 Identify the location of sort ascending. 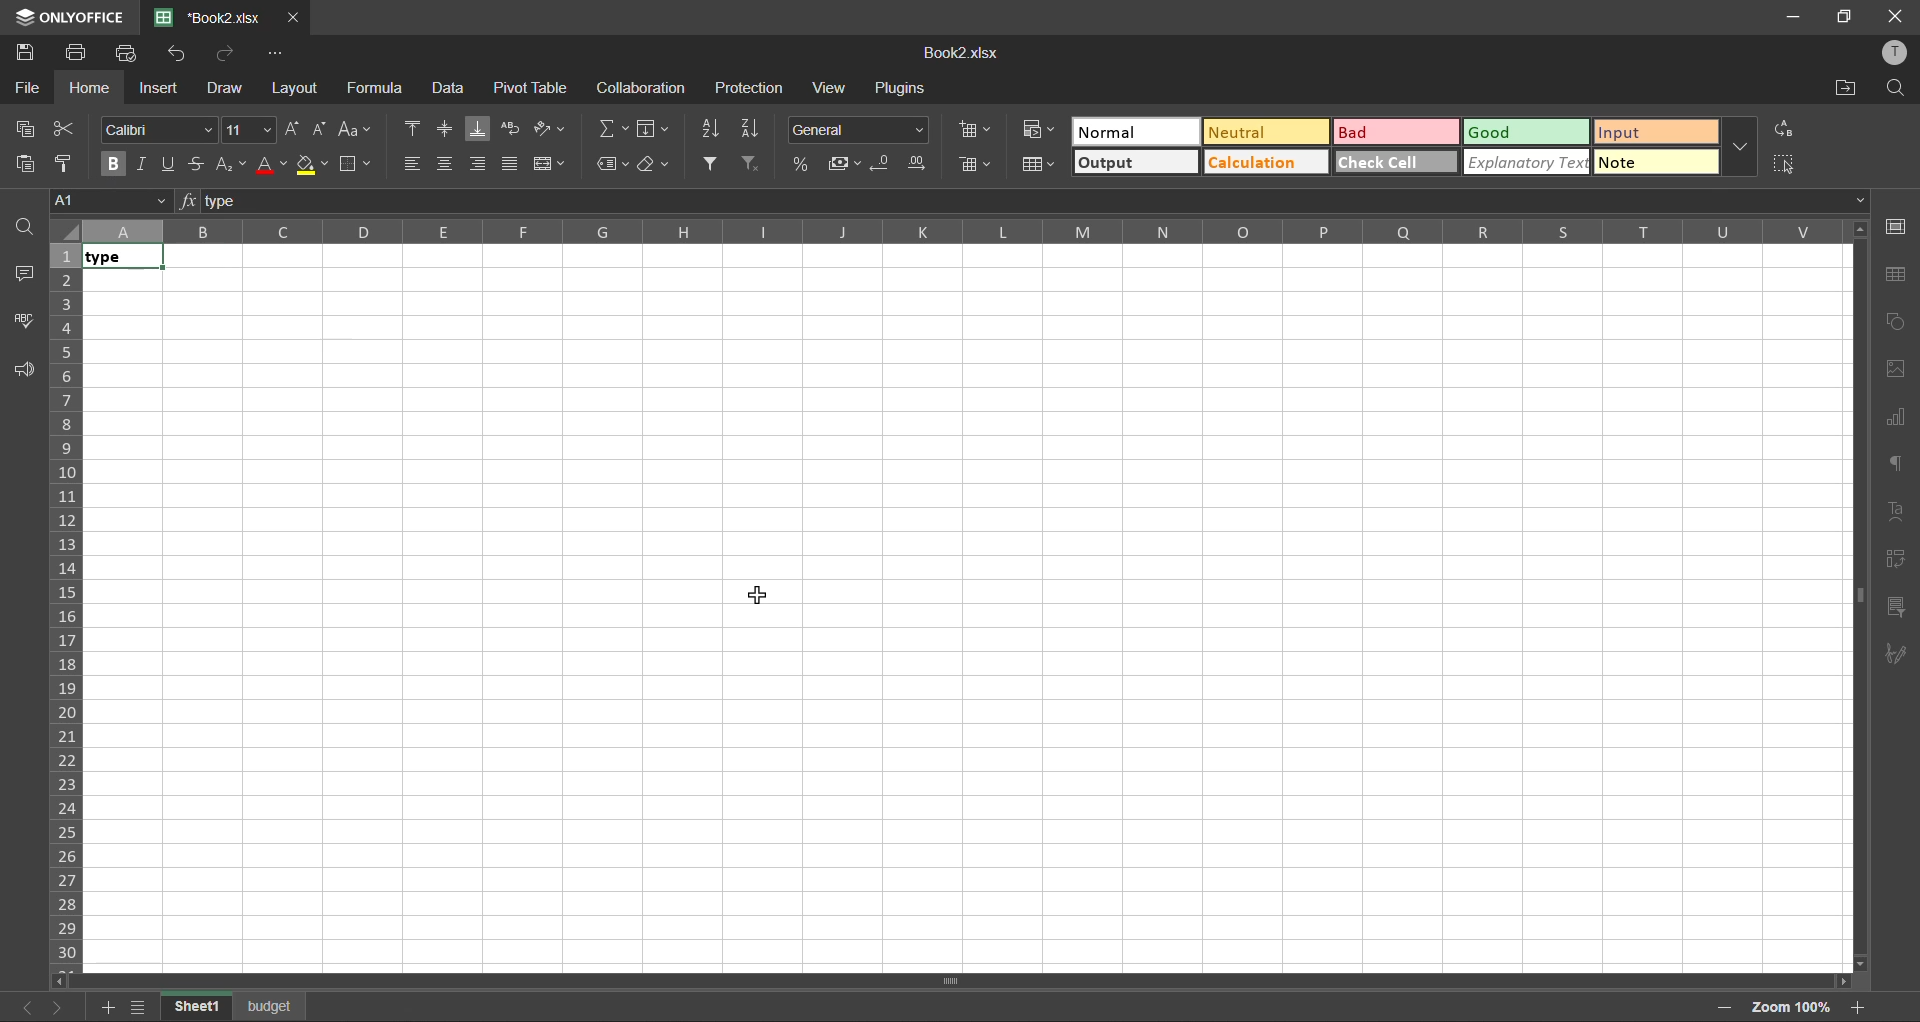
(713, 131).